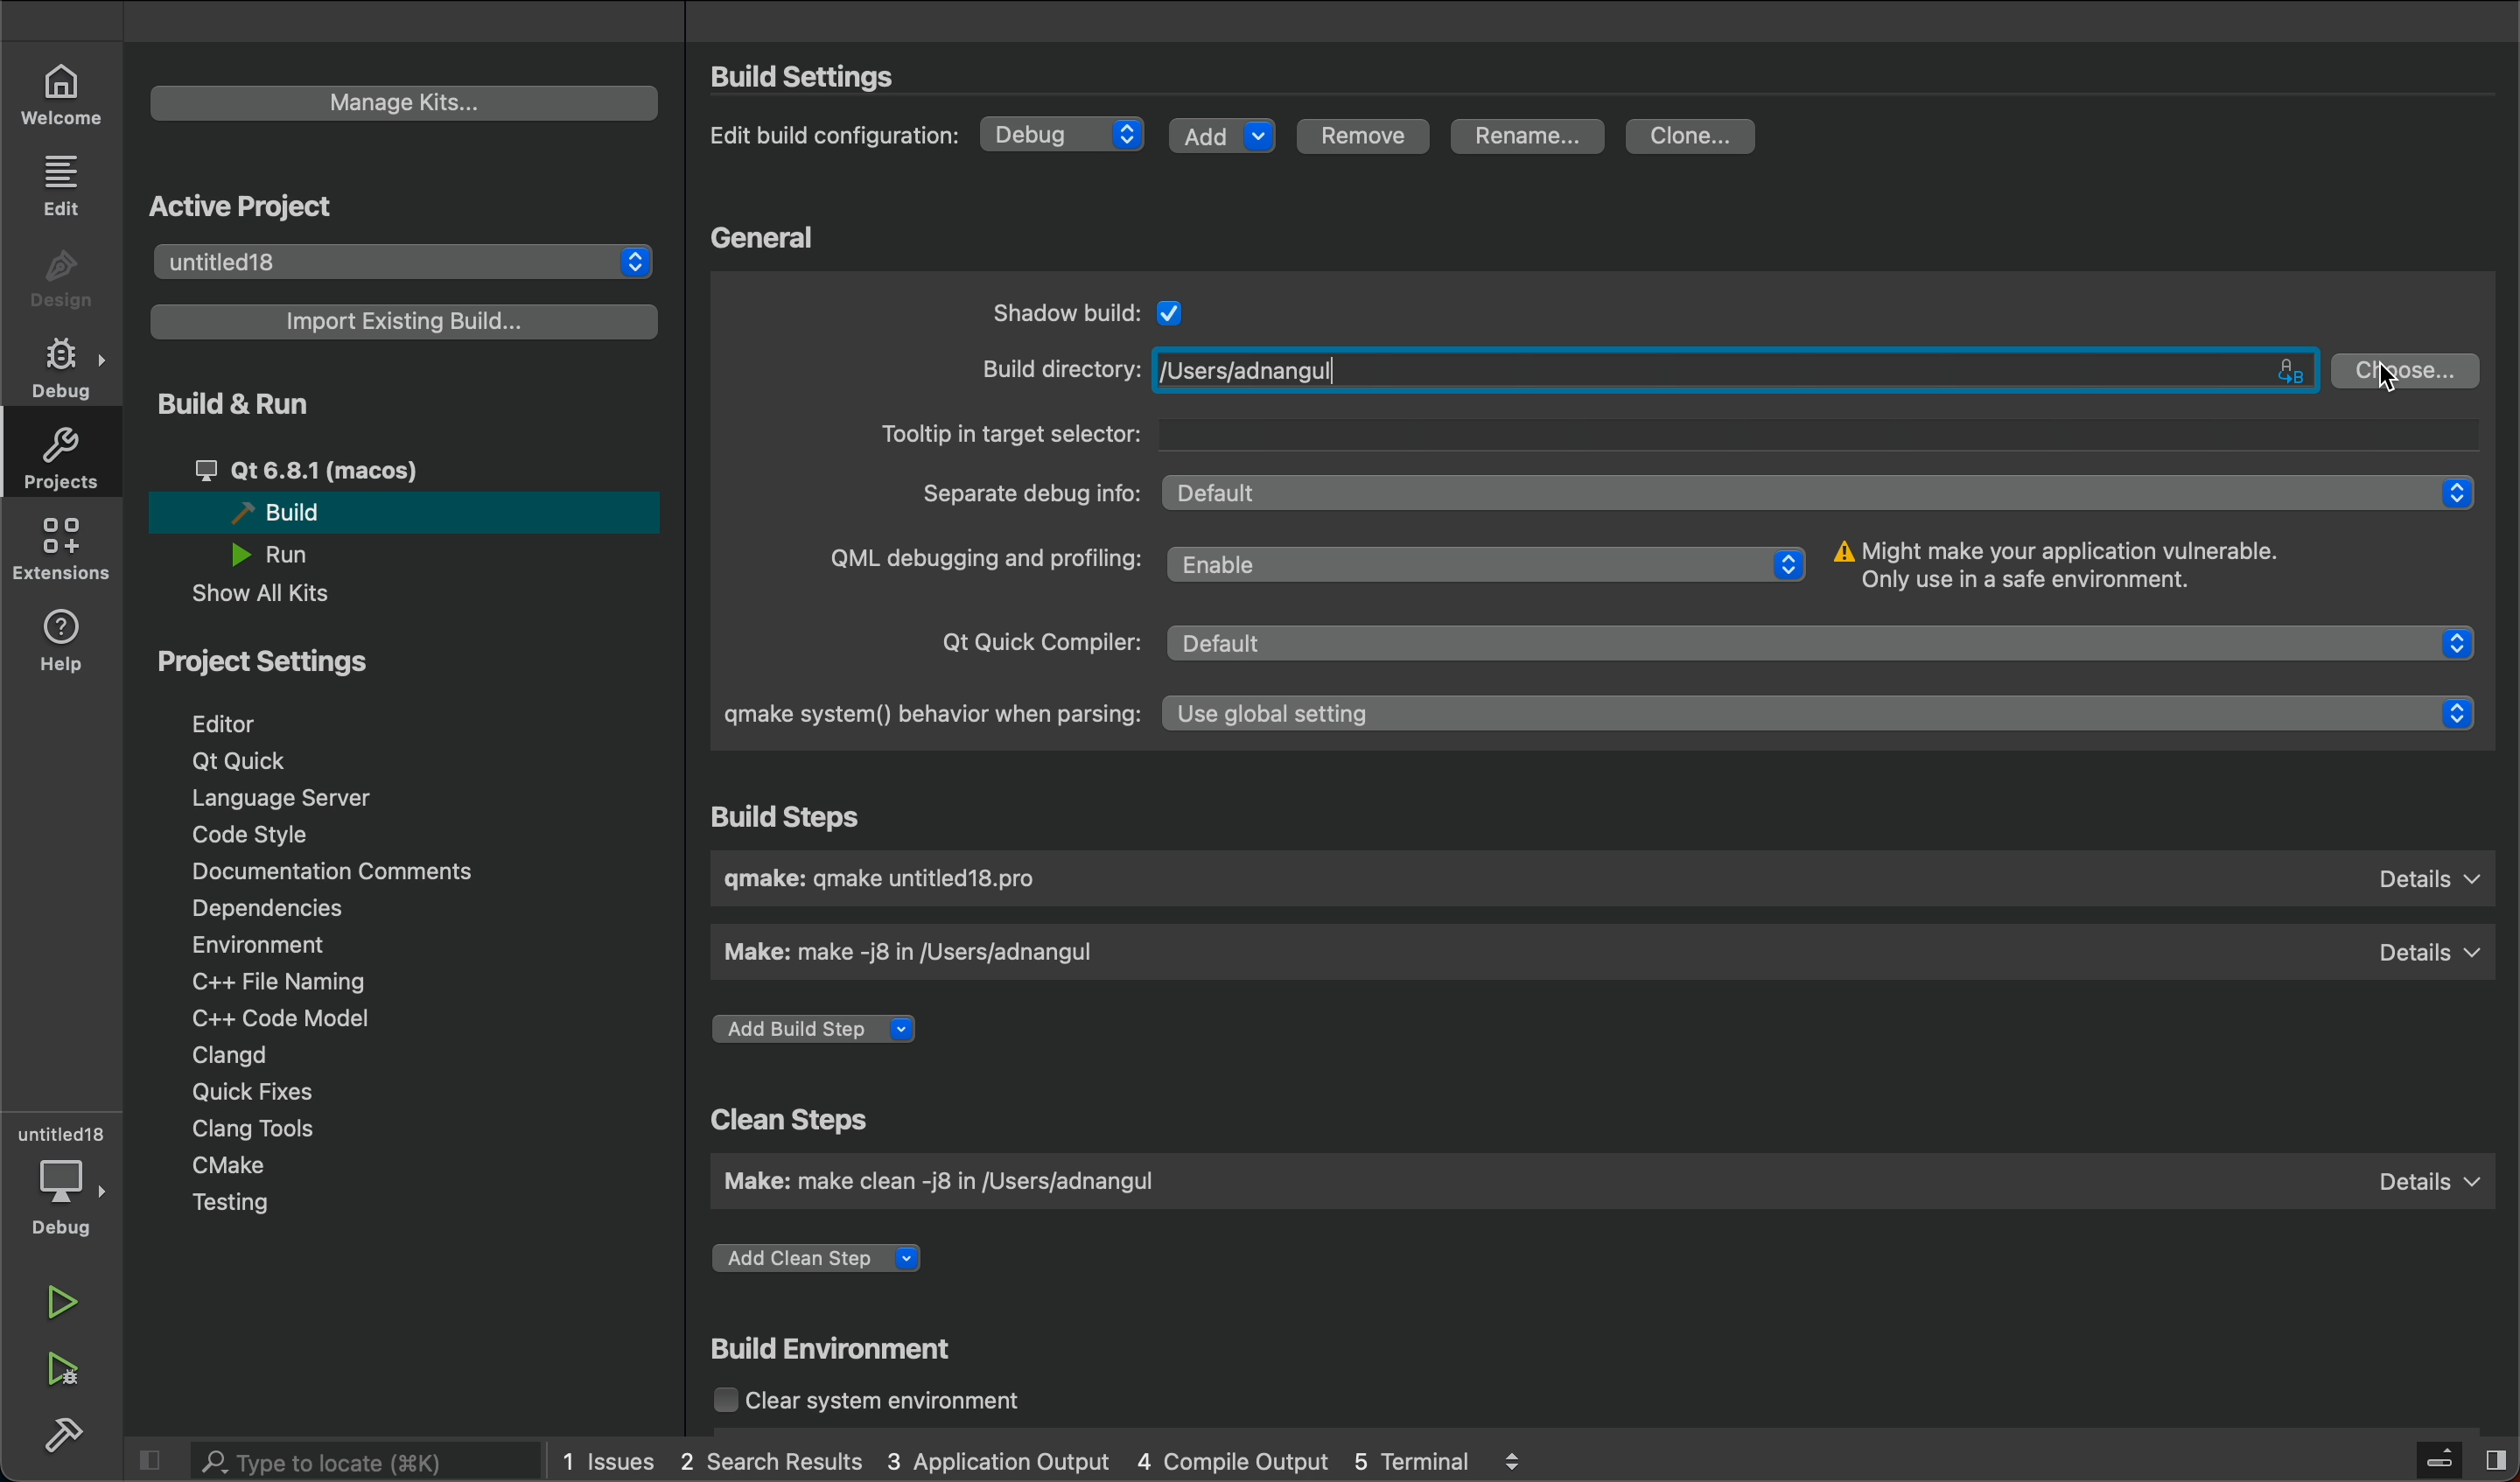 This screenshot has height=1482, width=2520. Describe the element at coordinates (1224, 133) in the screenshot. I see `Add ` at that location.